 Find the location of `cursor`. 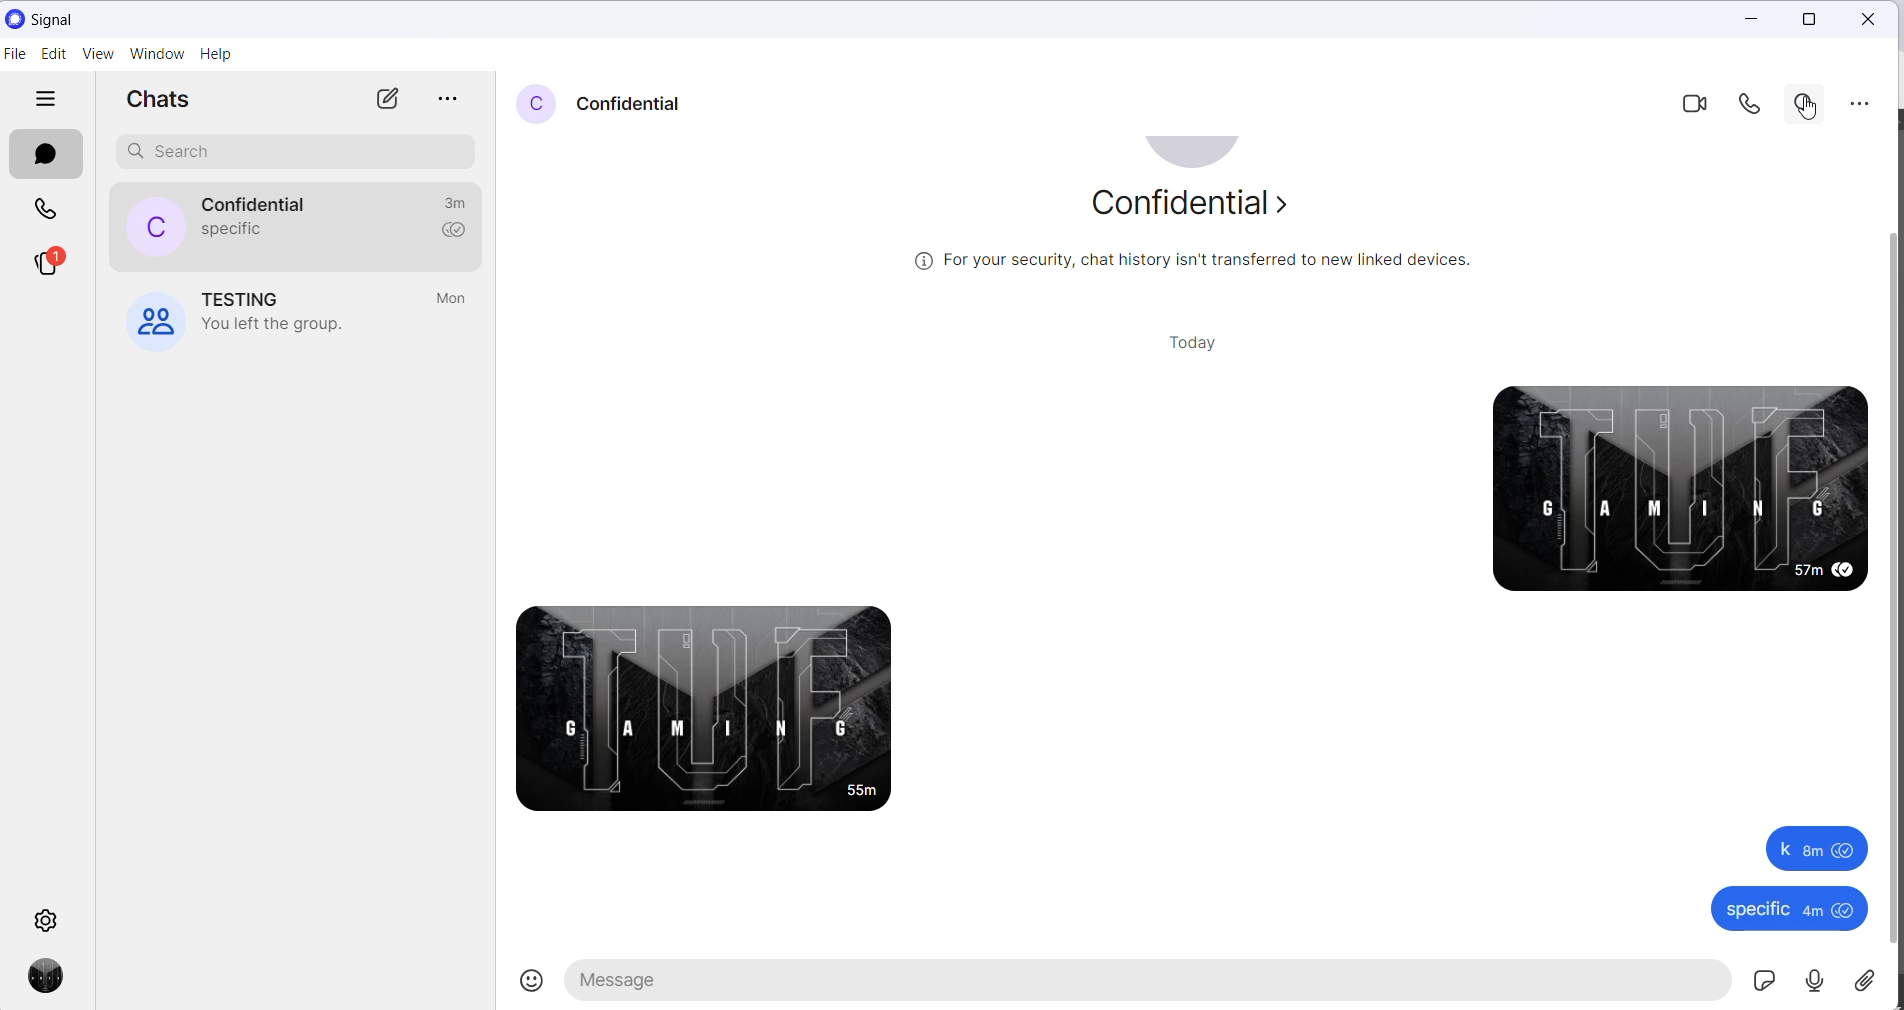

cursor is located at coordinates (1812, 115).